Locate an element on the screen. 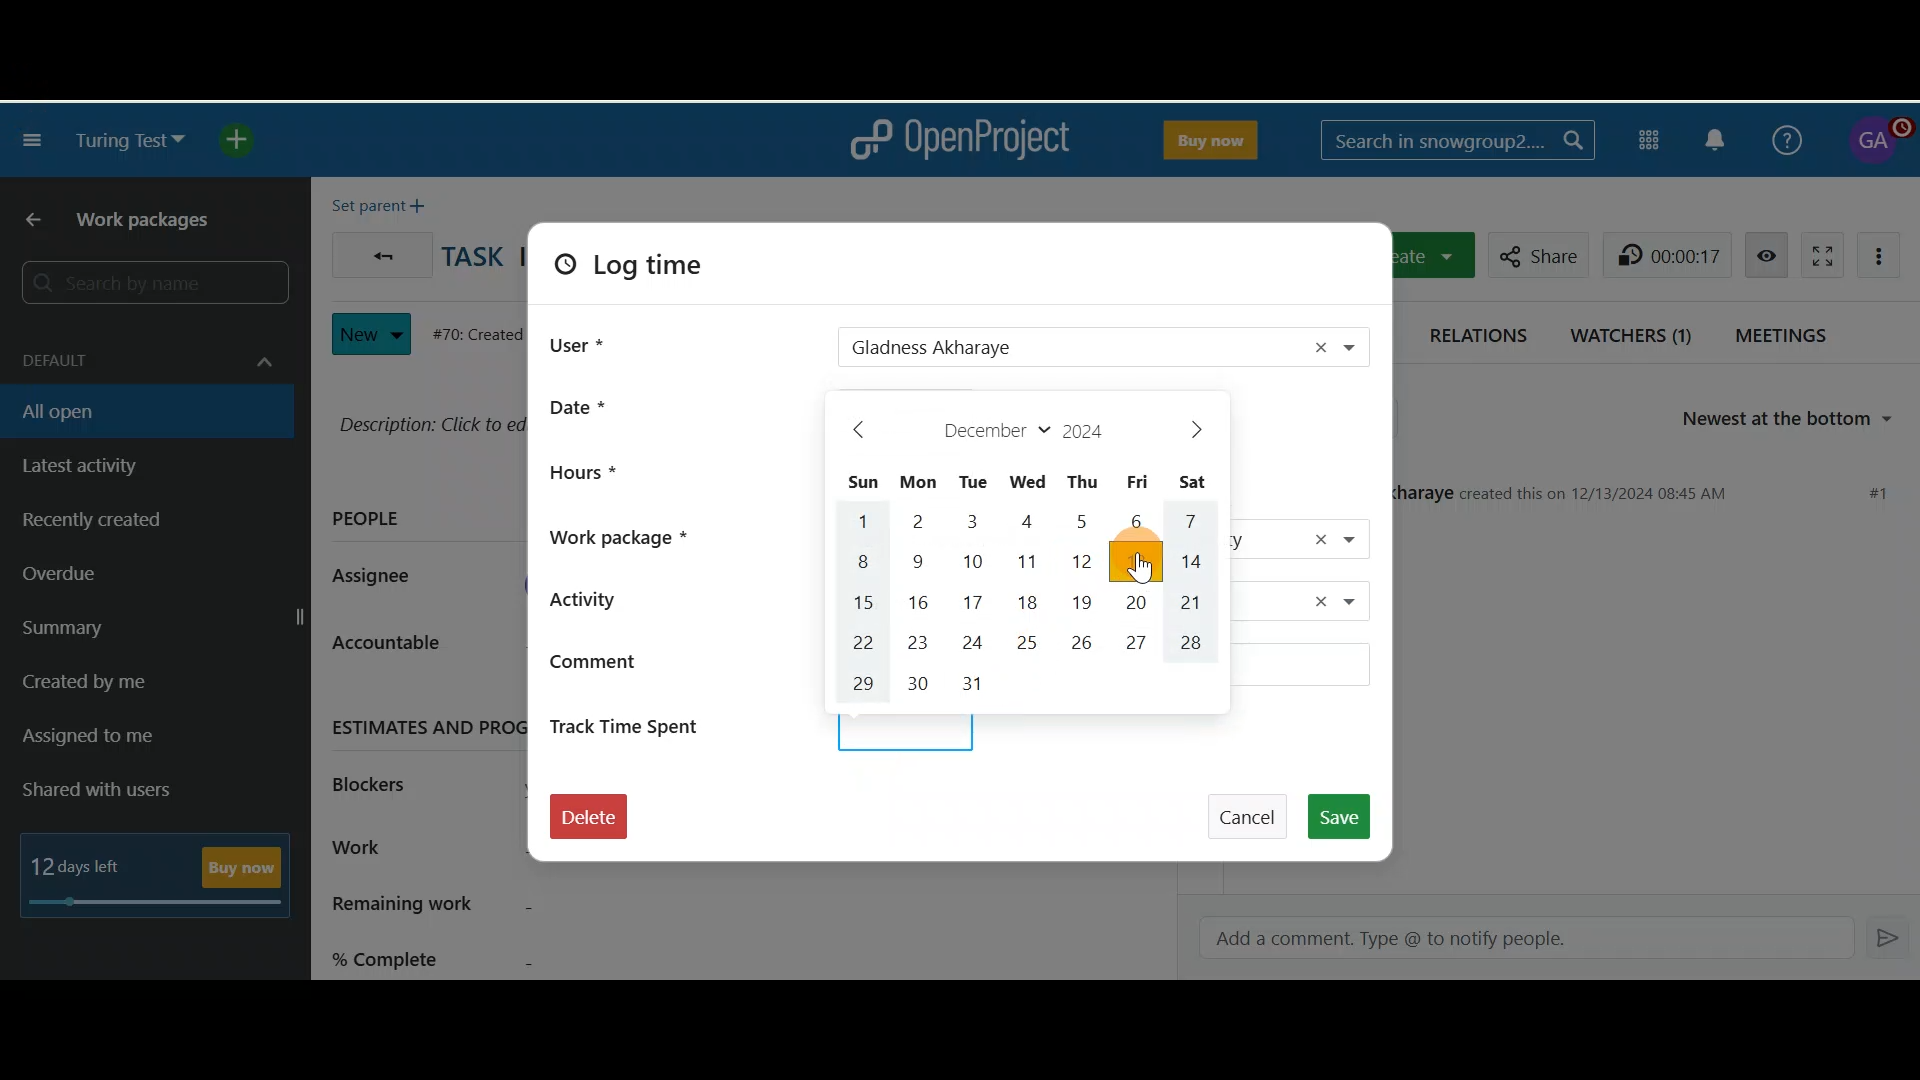  Collapse project menu is located at coordinates (34, 143).